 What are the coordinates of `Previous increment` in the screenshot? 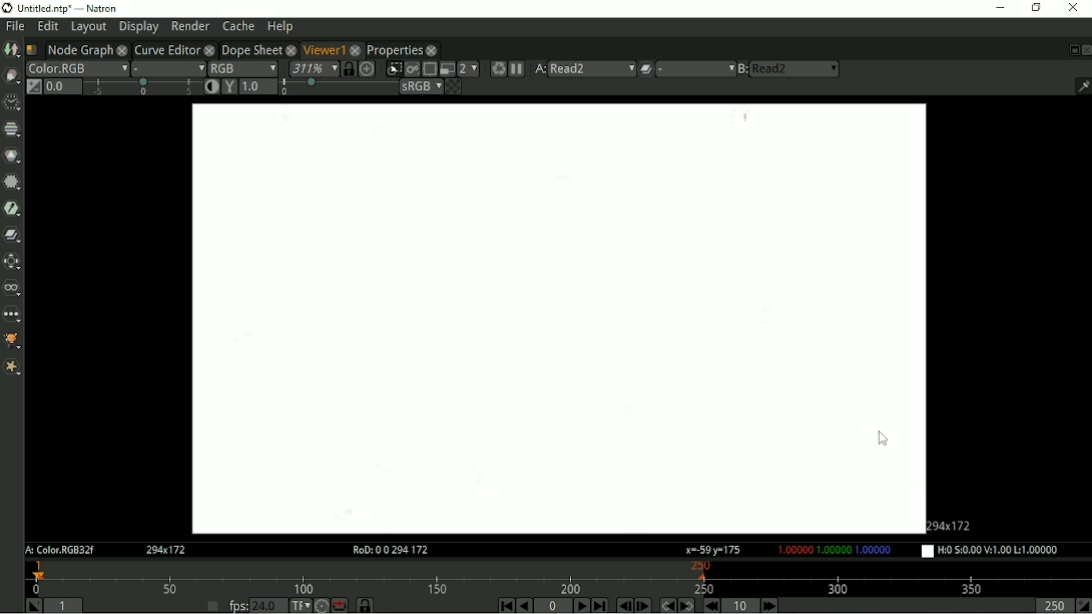 It's located at (713, 605).